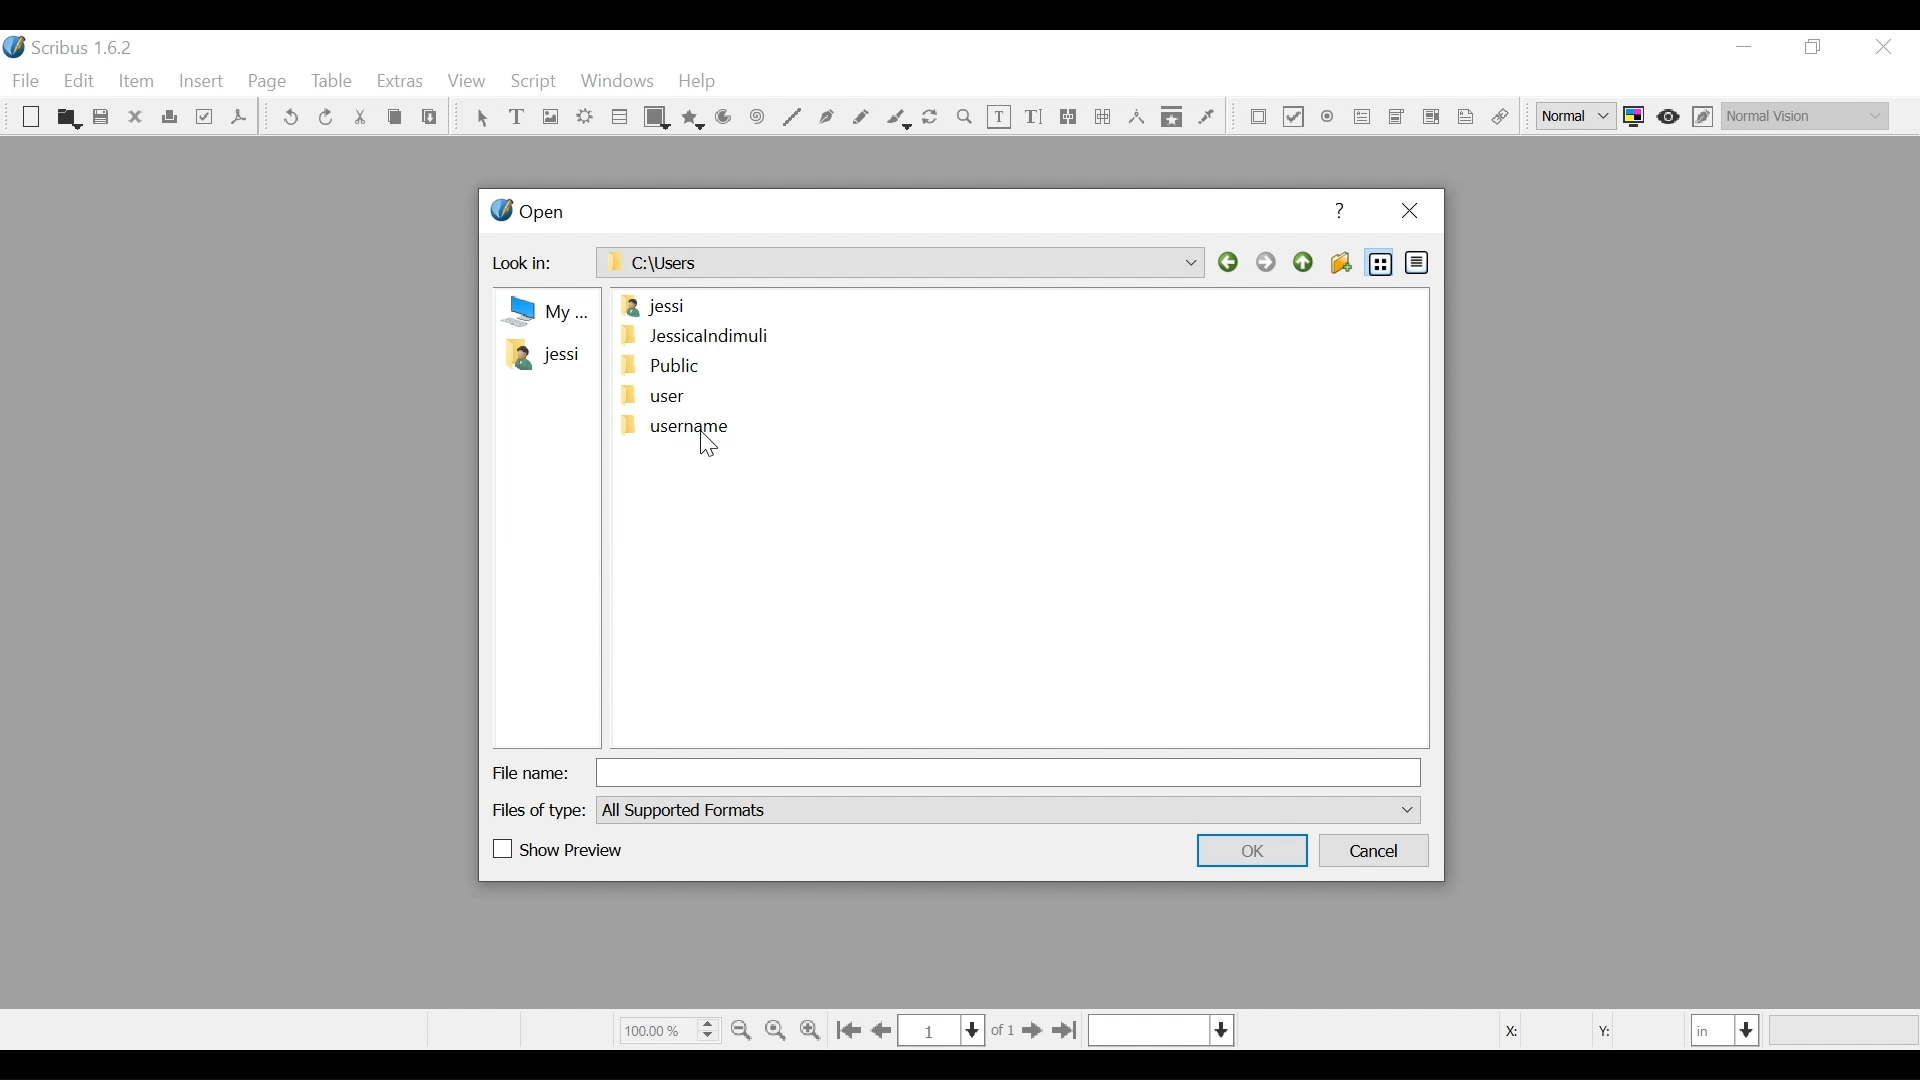  What do you see at coordinates (668, 1029) in the screenshot?
I see `Zoom Factor` at bounding box center [668, 1029].